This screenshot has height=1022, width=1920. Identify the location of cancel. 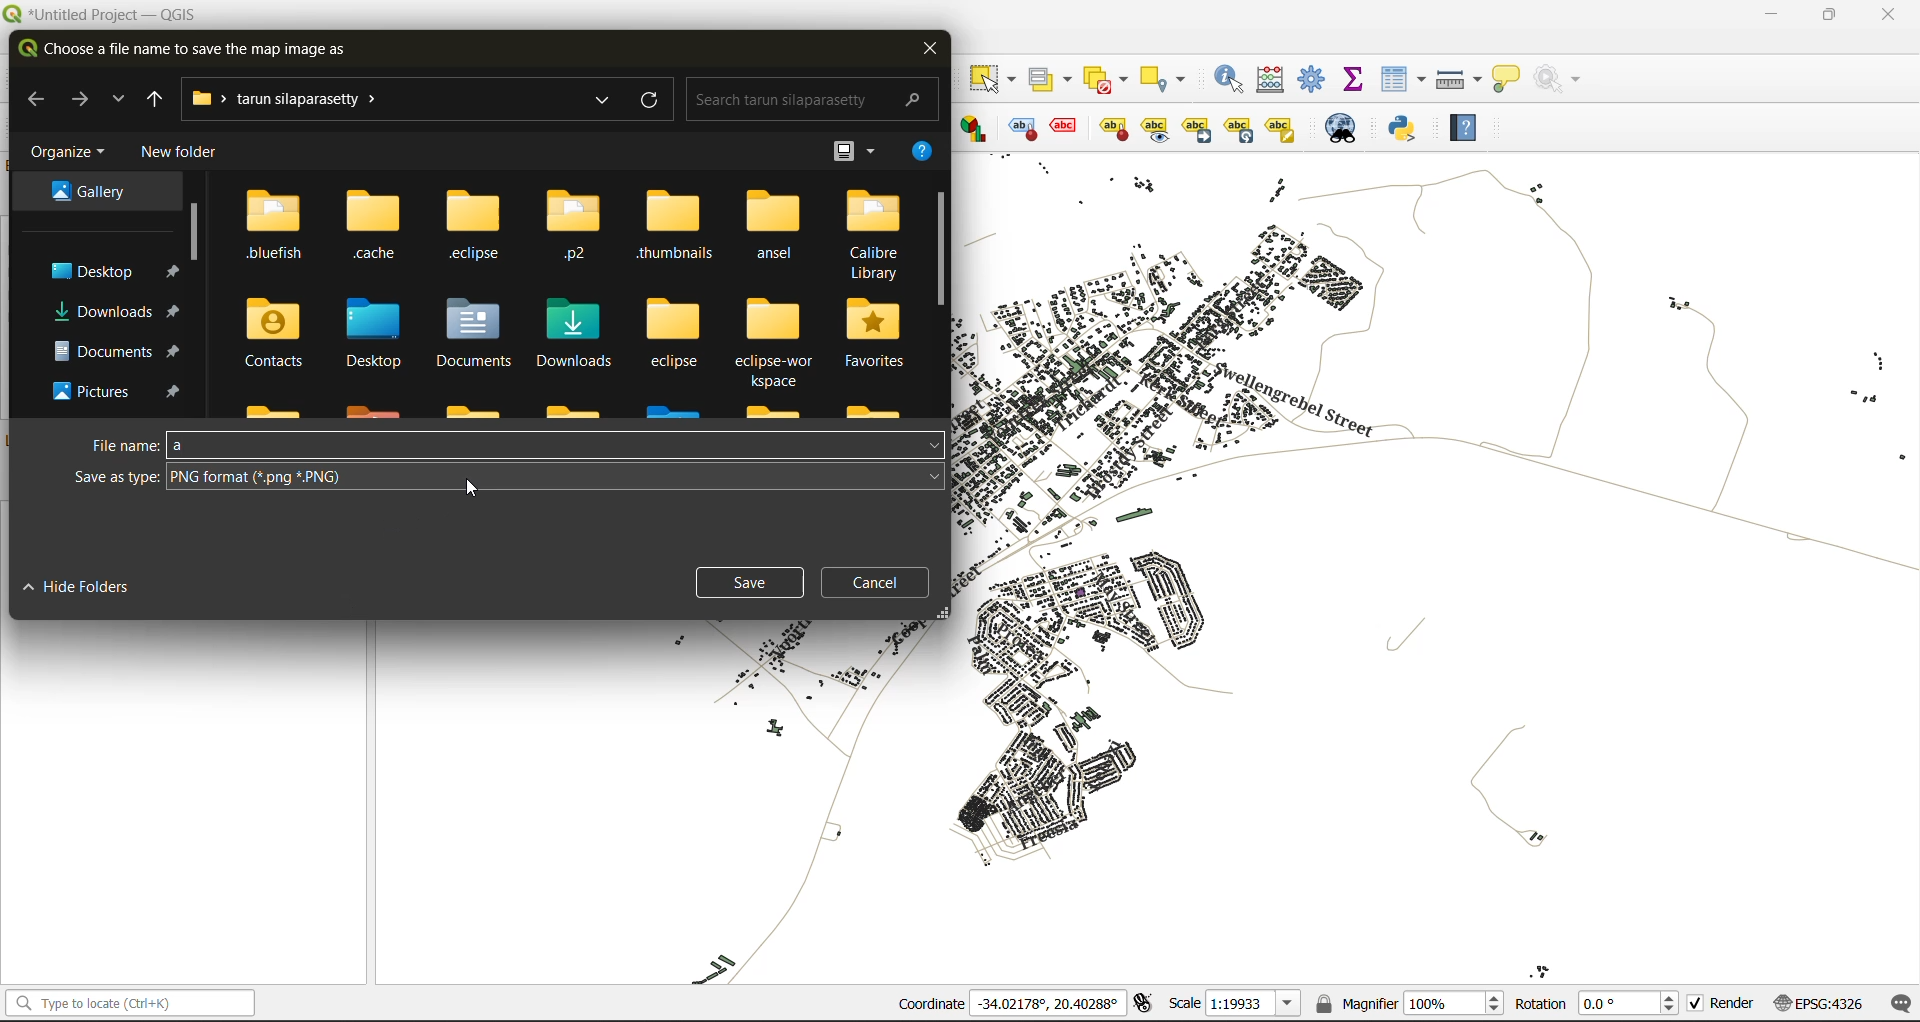
(876, 583).